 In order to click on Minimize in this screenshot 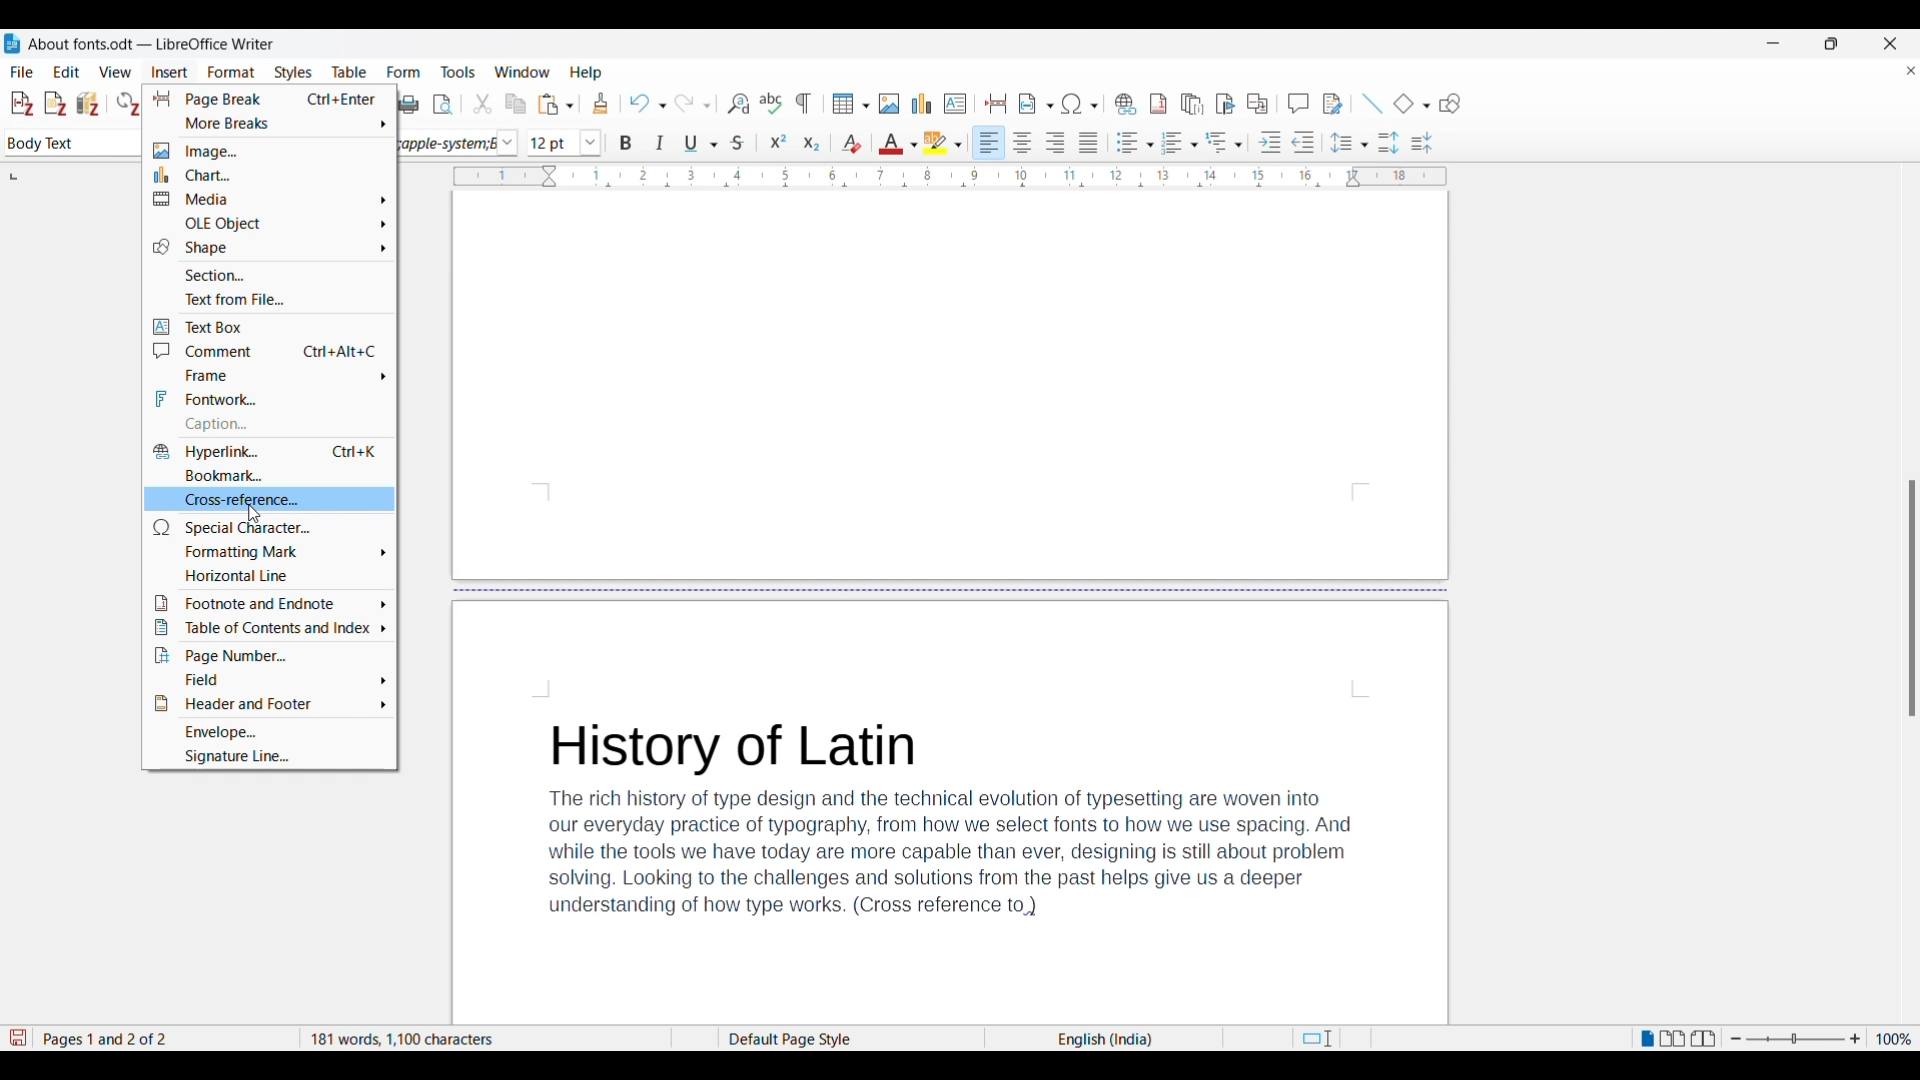, I will do `click(1773, 43)`.